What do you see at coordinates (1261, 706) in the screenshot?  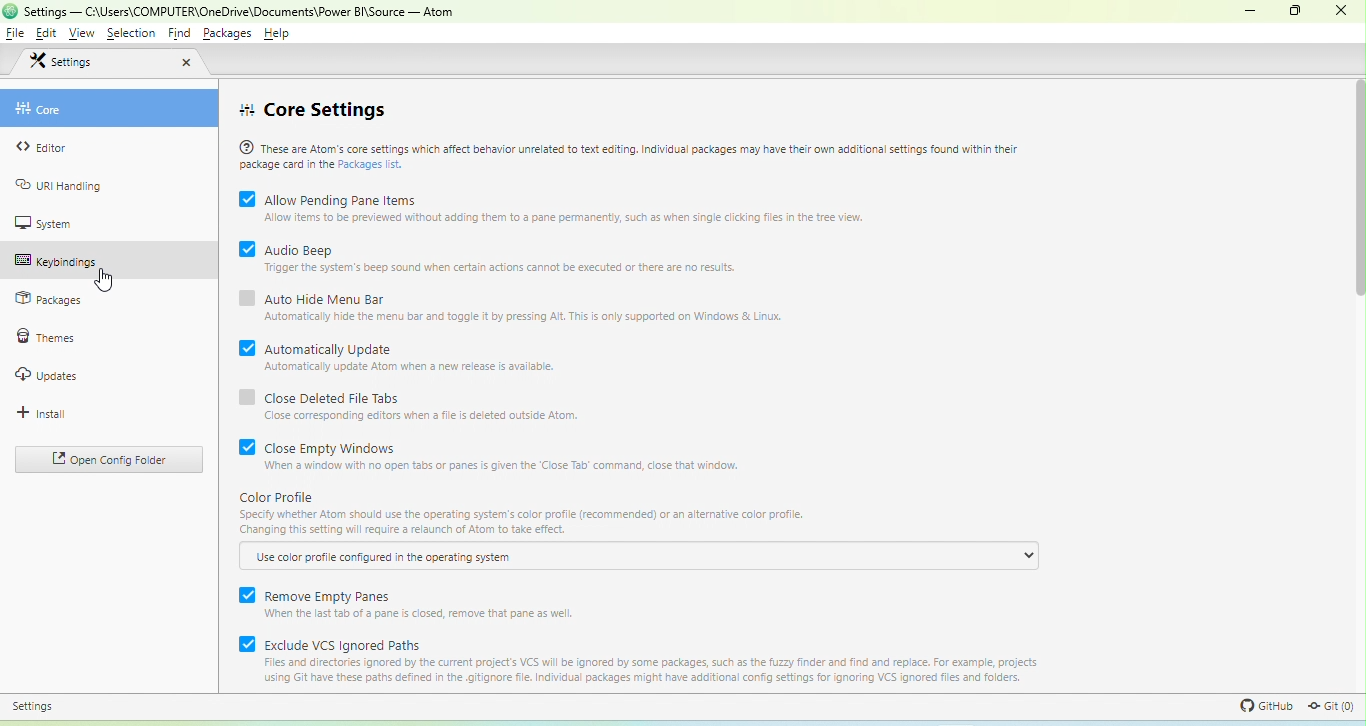 I see `github` at bounding box center [1261, 706].